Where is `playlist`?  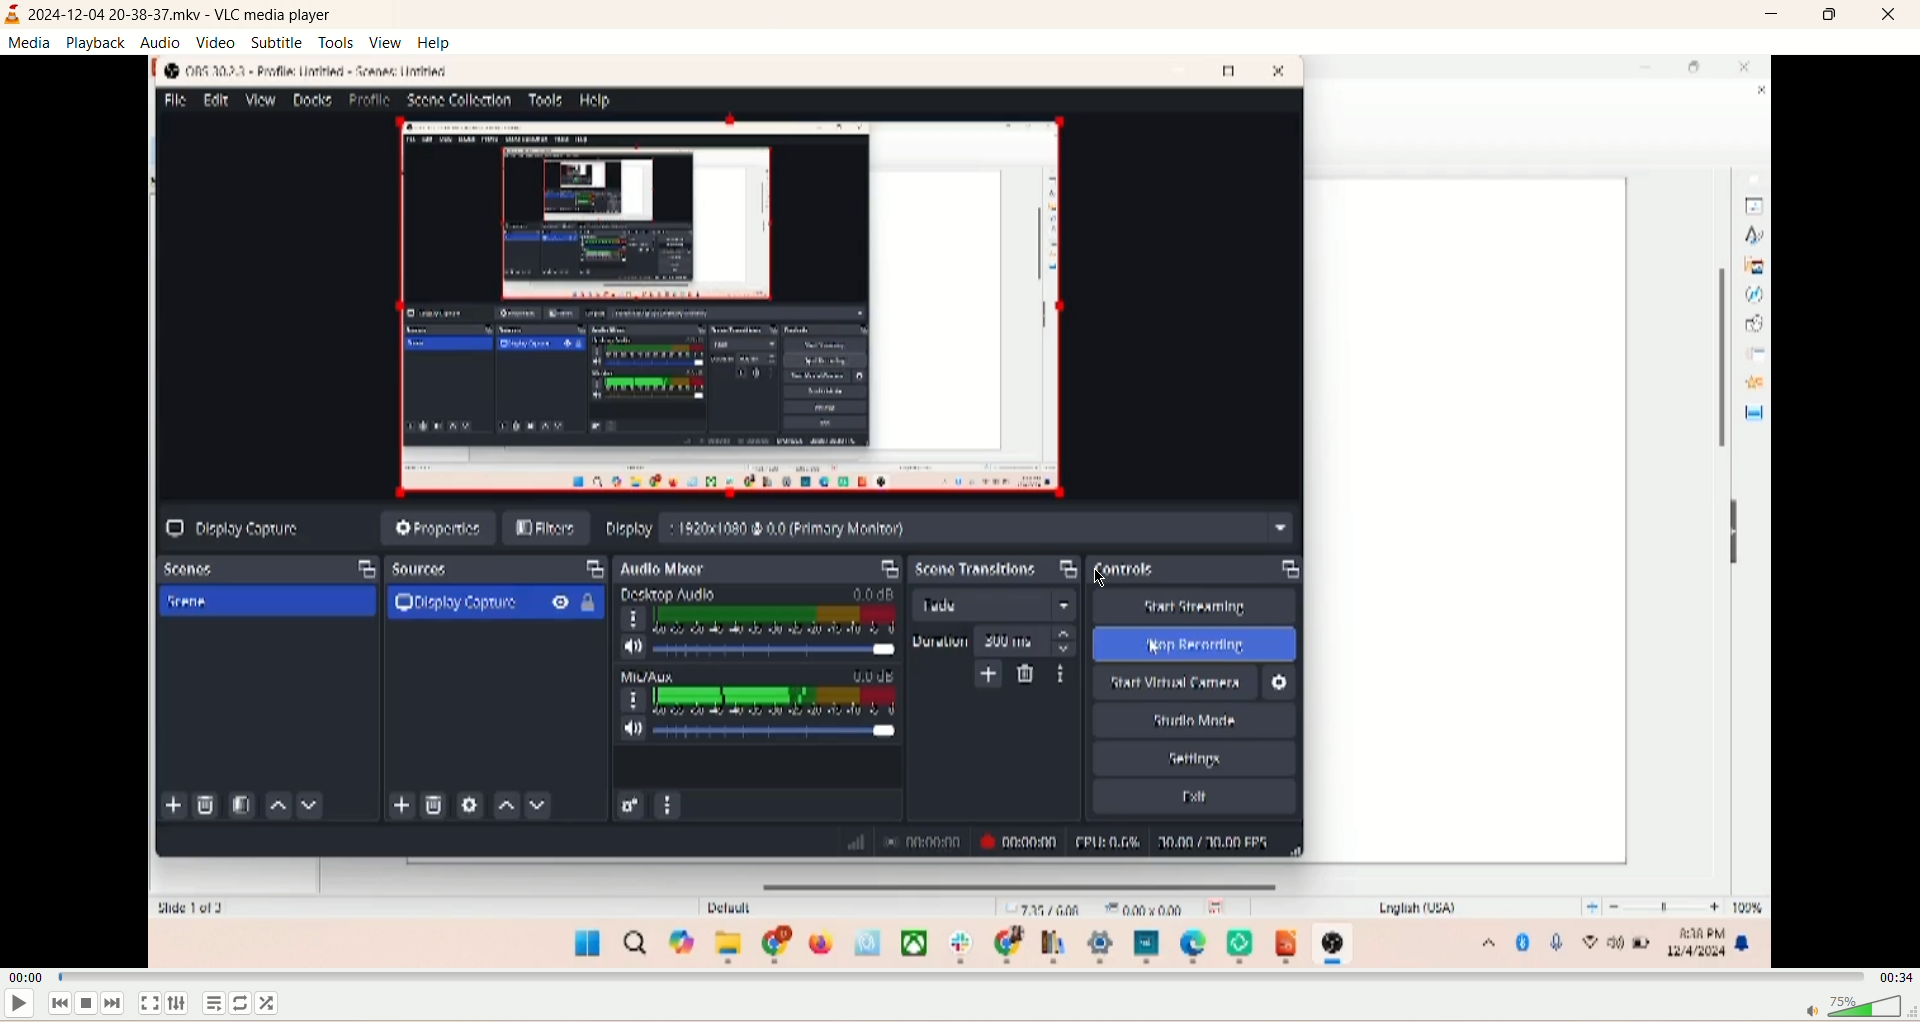
playlist is located at coordinates (214, 1004).